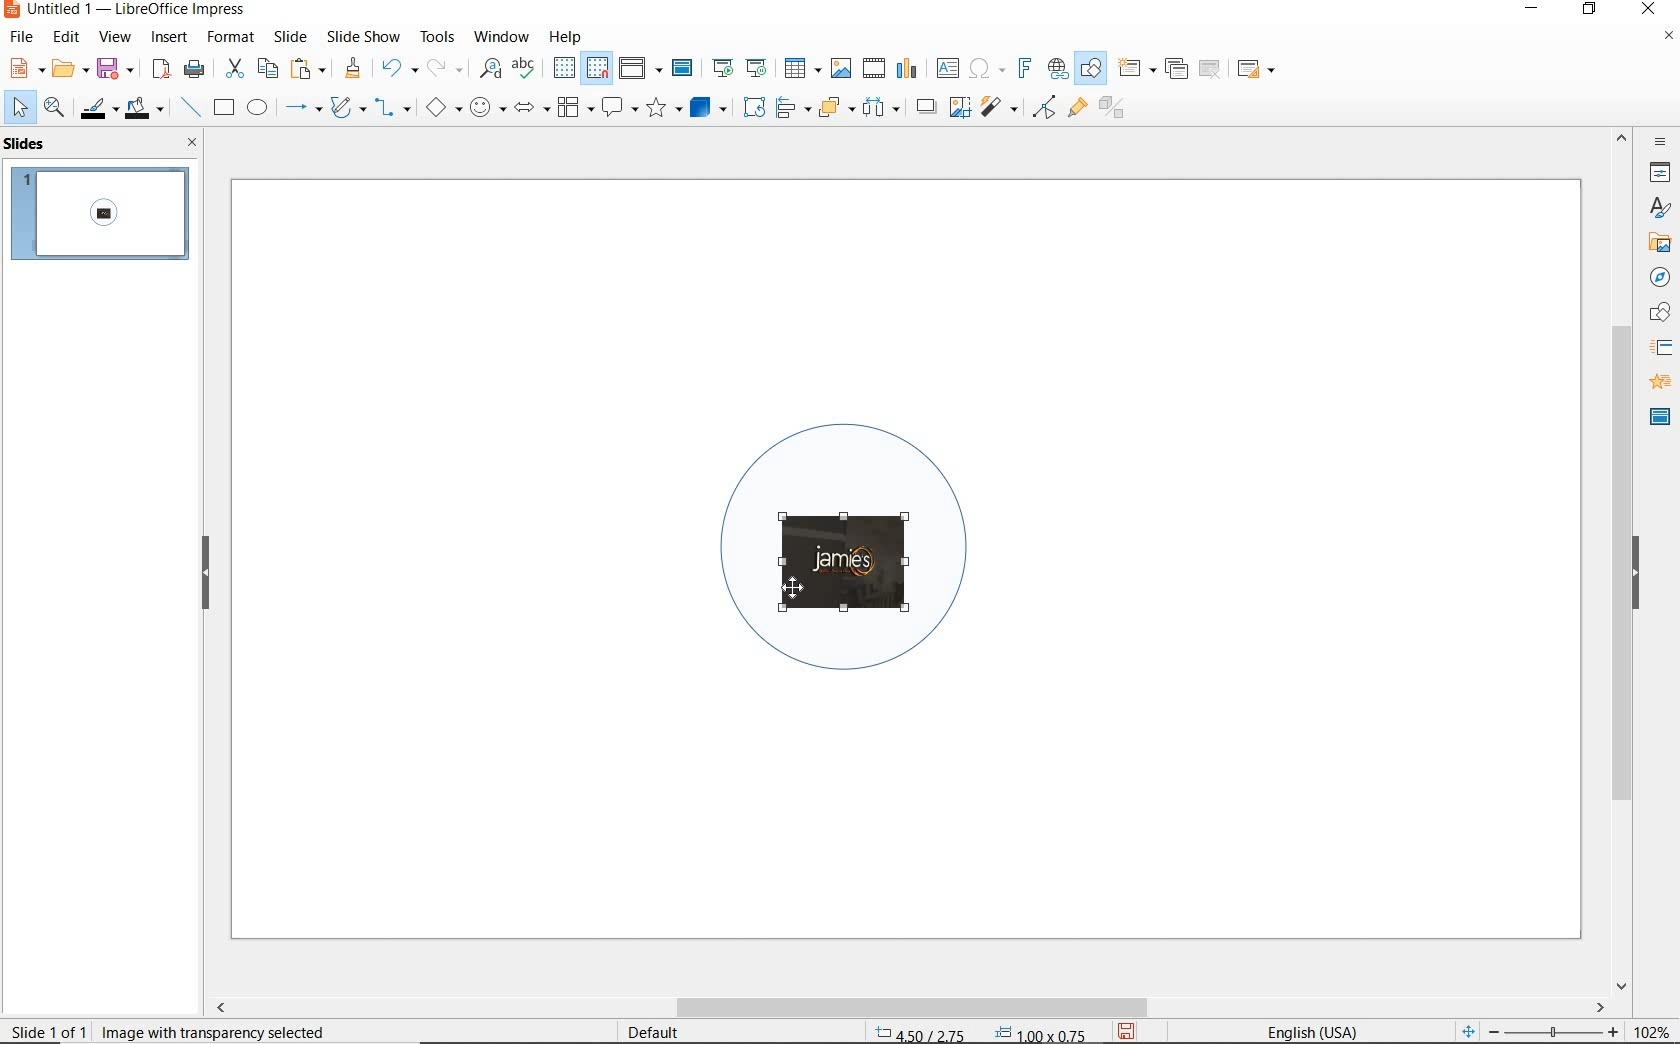 The height and width of the screenshot is (1044, 1680). I want to click on image with transparency selected, so click(232, 1030).